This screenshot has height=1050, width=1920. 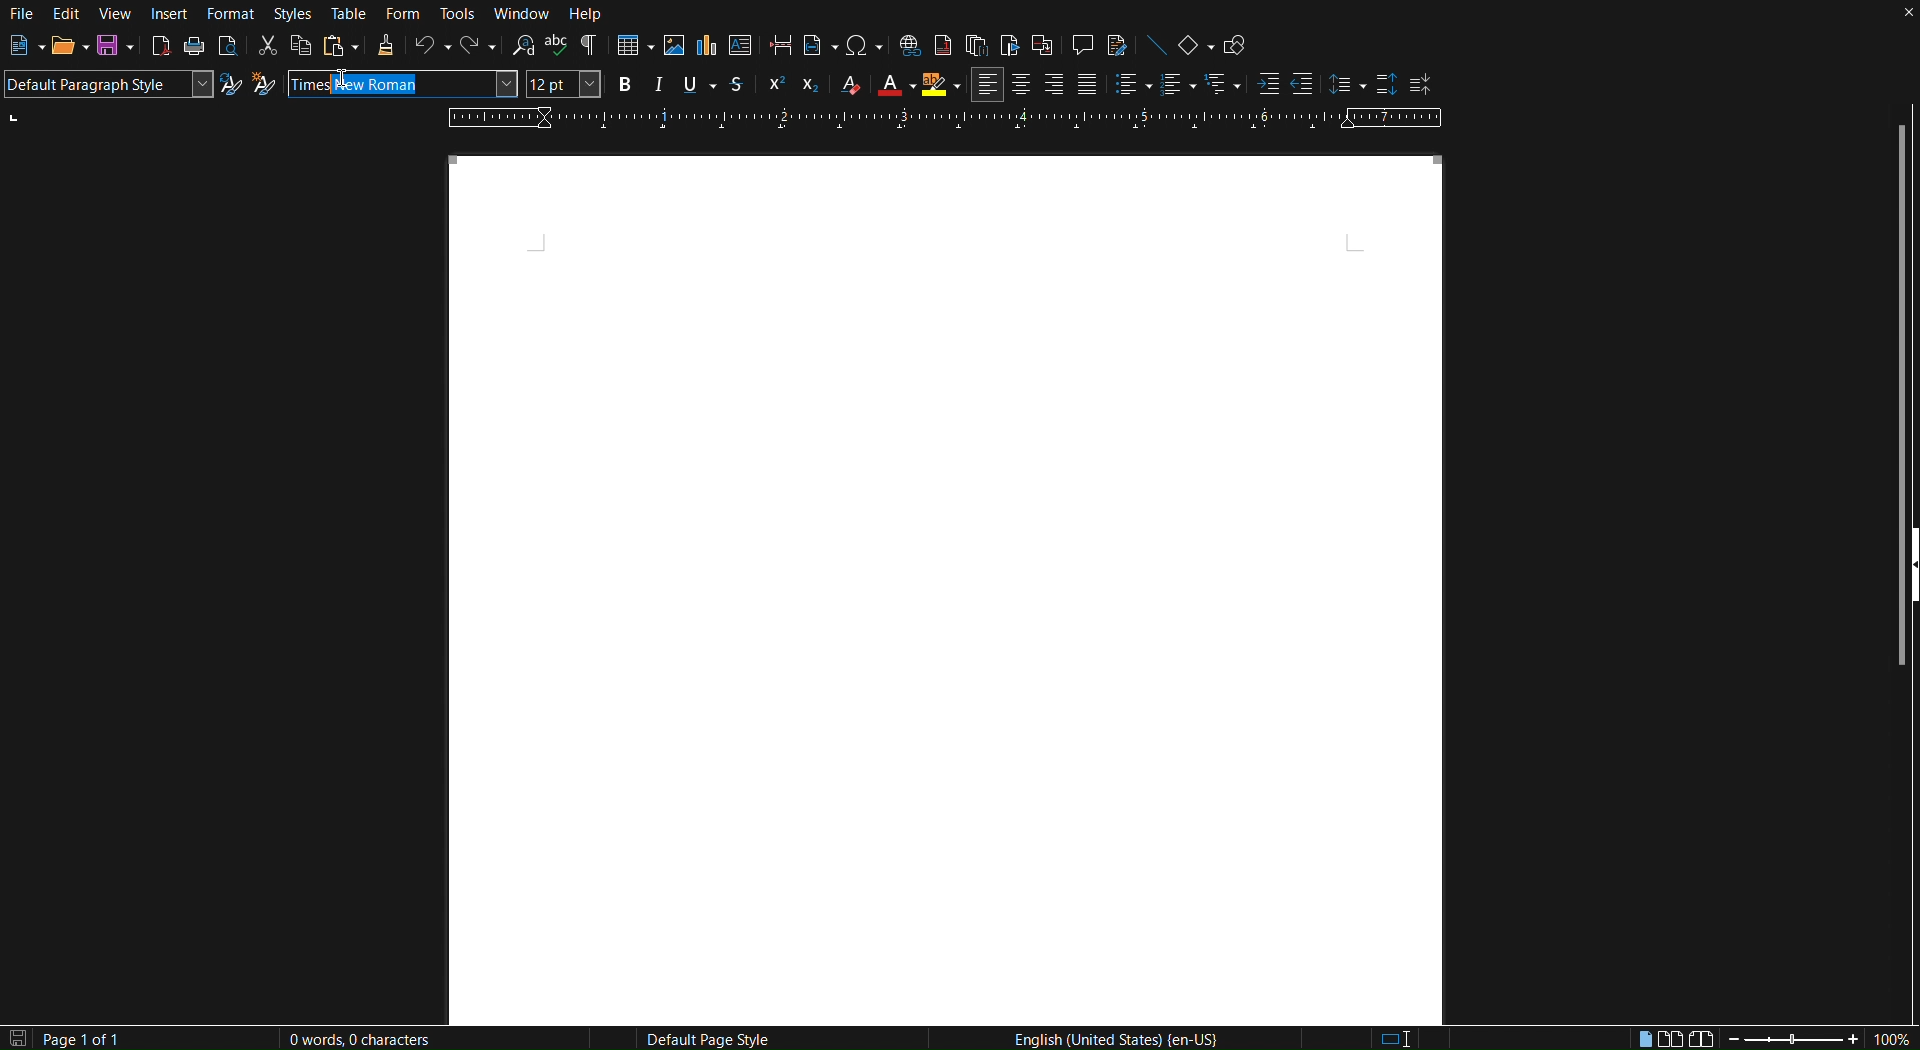 What do you see at coordinates (713, 1040) in the screenshot?
I see `Default Page Style` at bounding box center [713, 1040].